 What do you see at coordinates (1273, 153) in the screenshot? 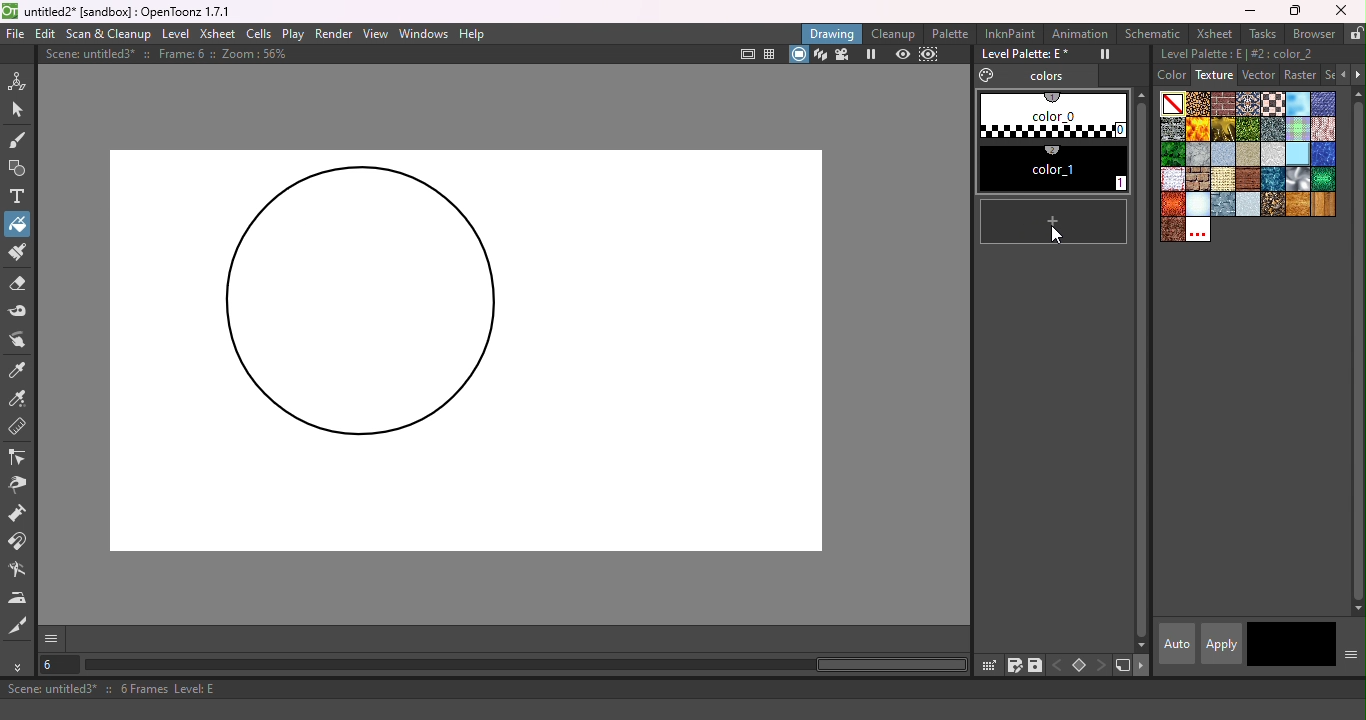
I see `papercrump.bmp` at bounding box center [1273, 153].